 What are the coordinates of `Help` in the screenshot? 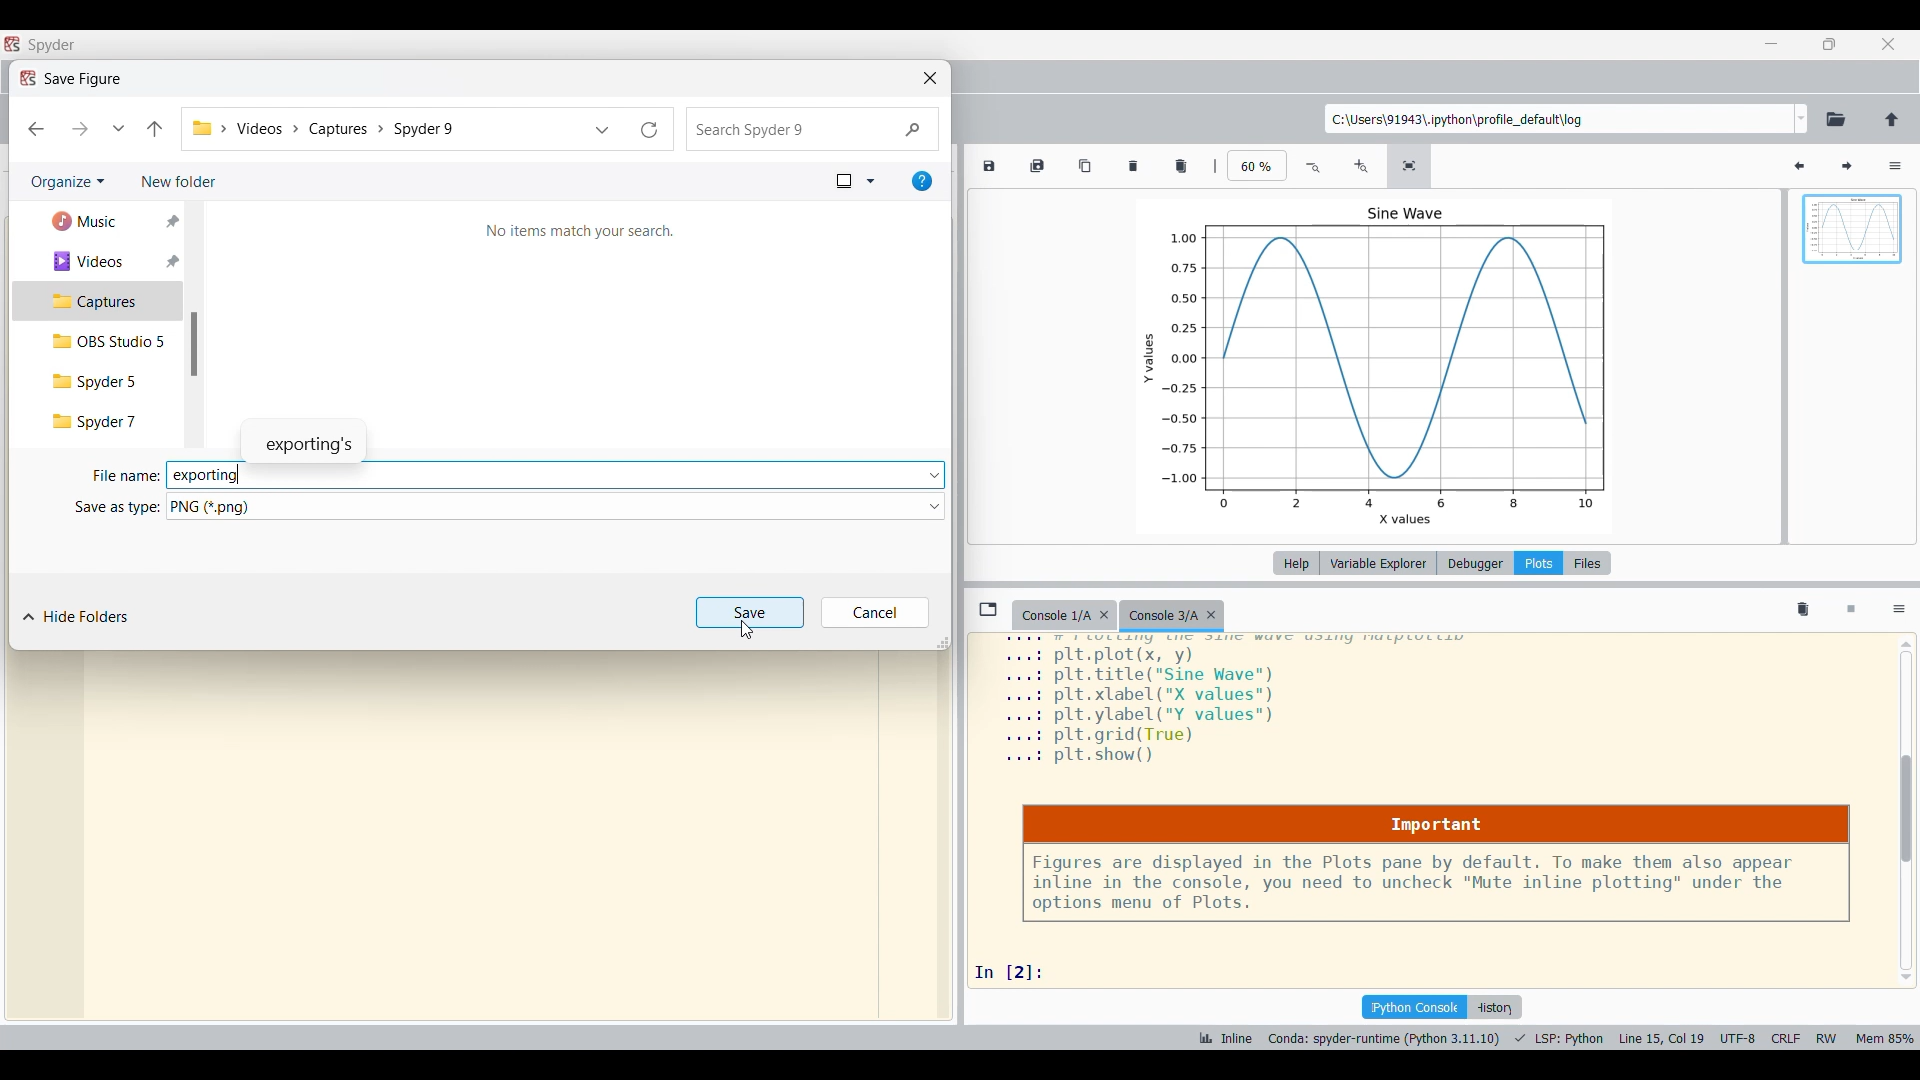 It's located at (1296, 563).